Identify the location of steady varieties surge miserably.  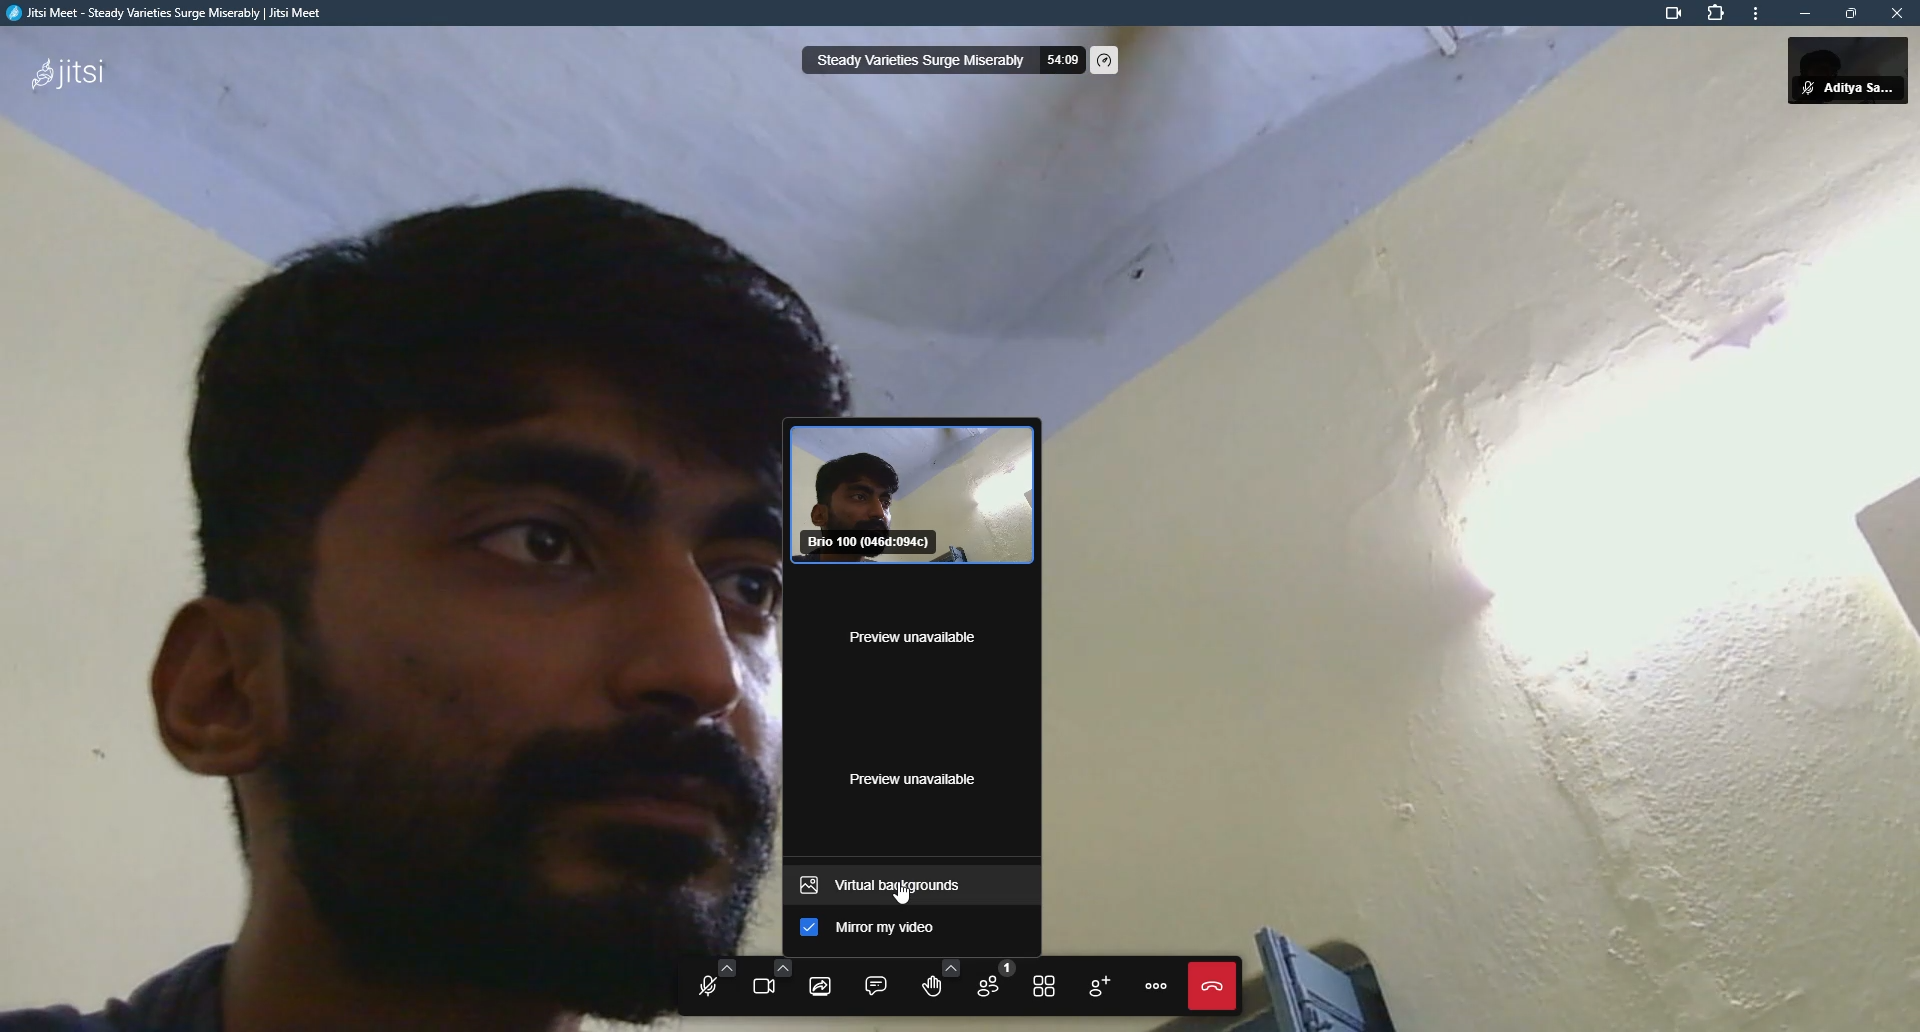
(918, 61).